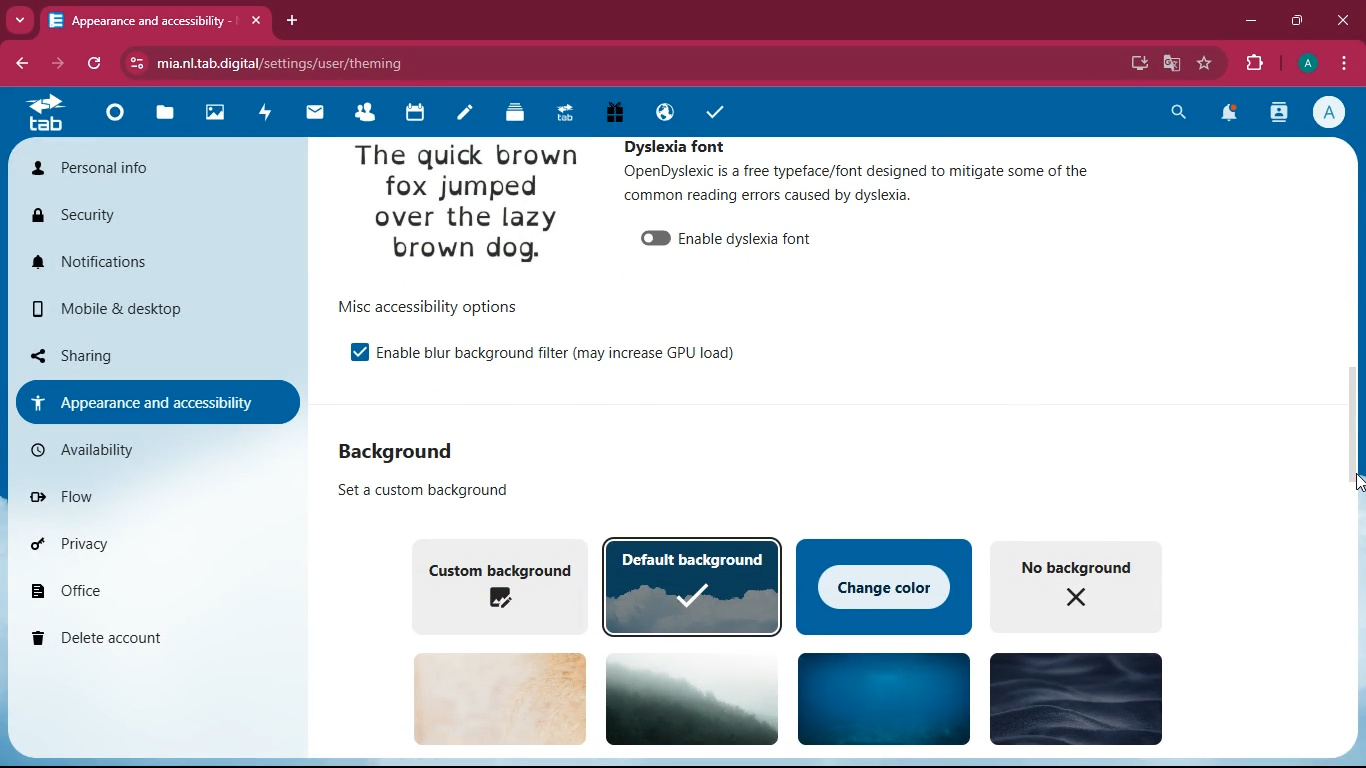 Image resolution: width=1366 pixels, height=768 pixels. Describe the element at coordinates (1171, 61) in the screenshot. I see `google translate` at that location.